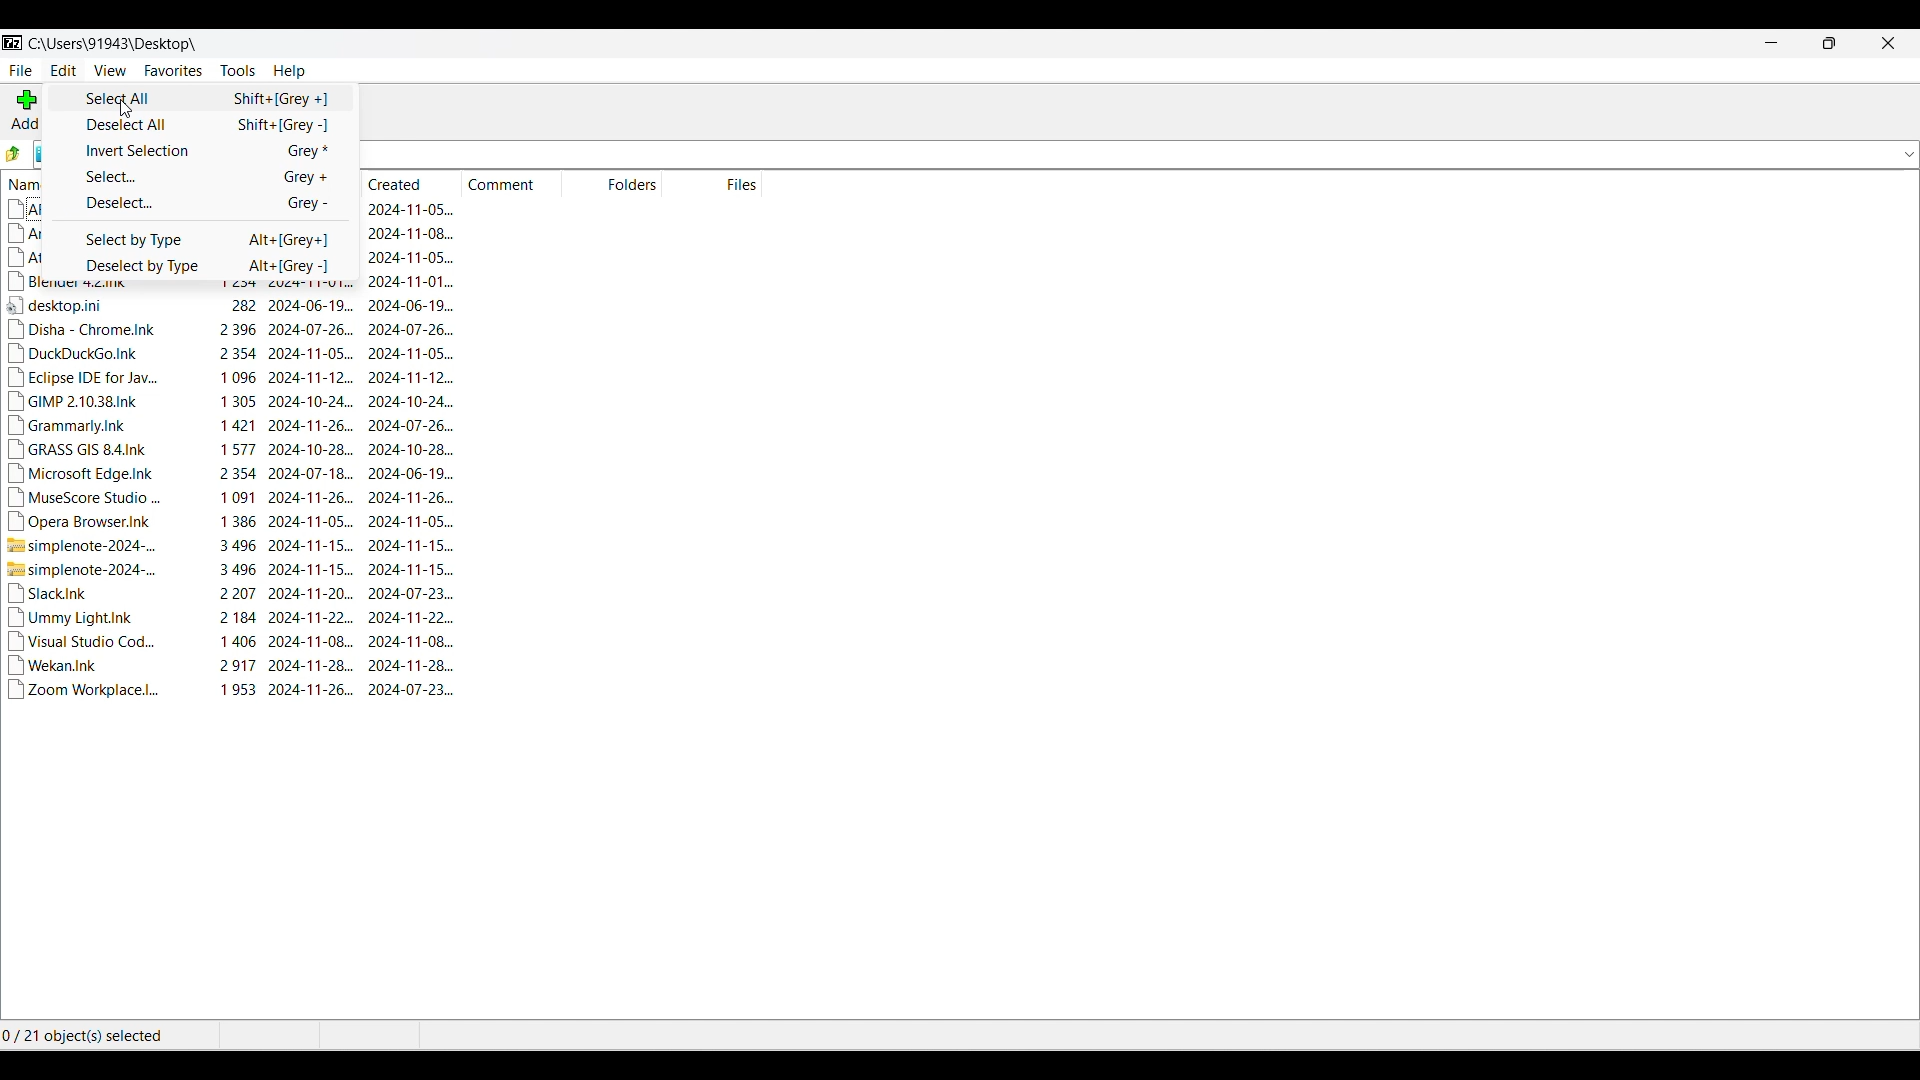 Image resolution: width=1920 pixels, height=1080 pixels. What do you see at coordinates (200, 239) in the screenshot?
I see `Select by Type` at bounding box center [200, 239].